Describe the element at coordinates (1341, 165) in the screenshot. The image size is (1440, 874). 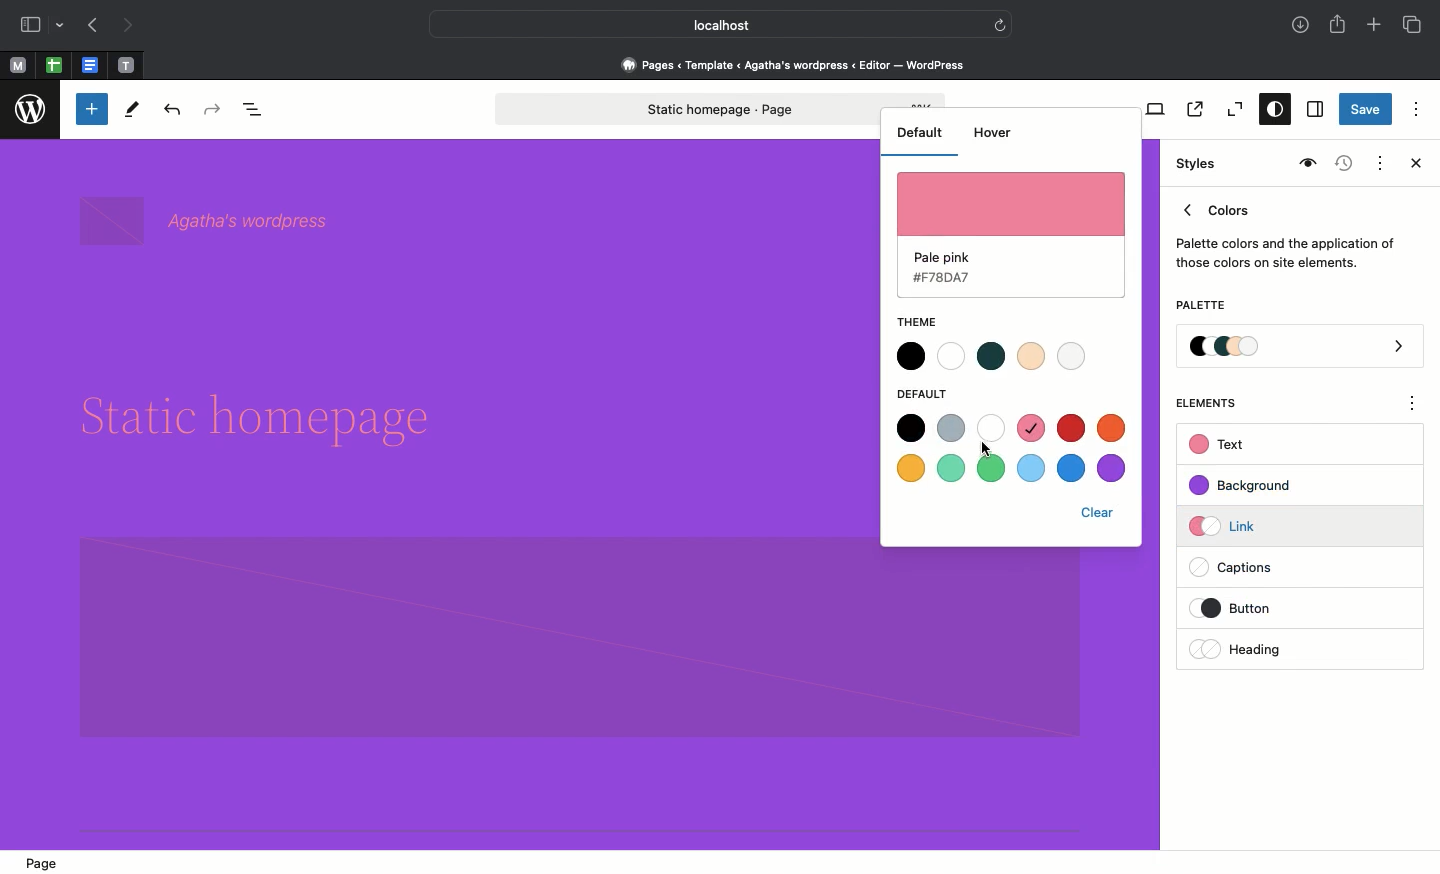
I see `Revisions` at that location.